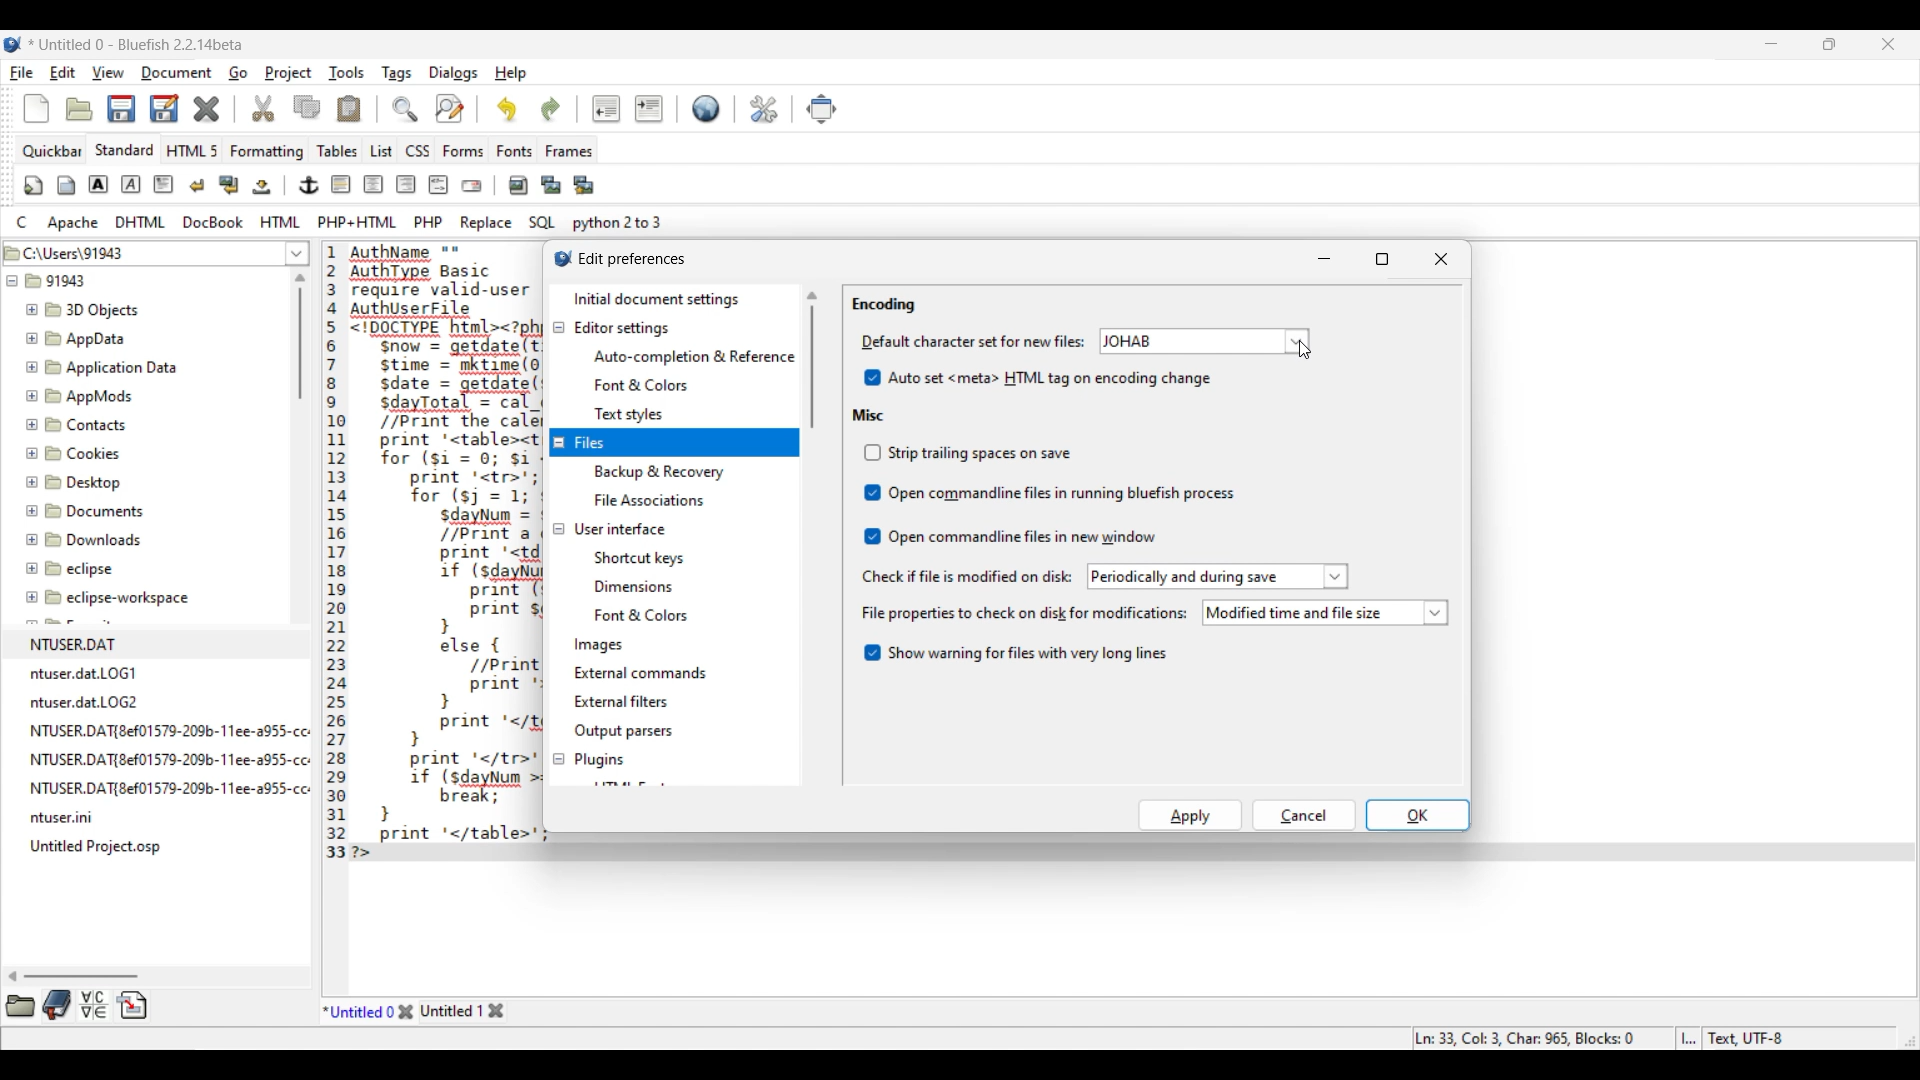 The image size is (1920, 1080). Describe the element at coordinates (432, 553) in the screenshot. I see `Current code` at that location.